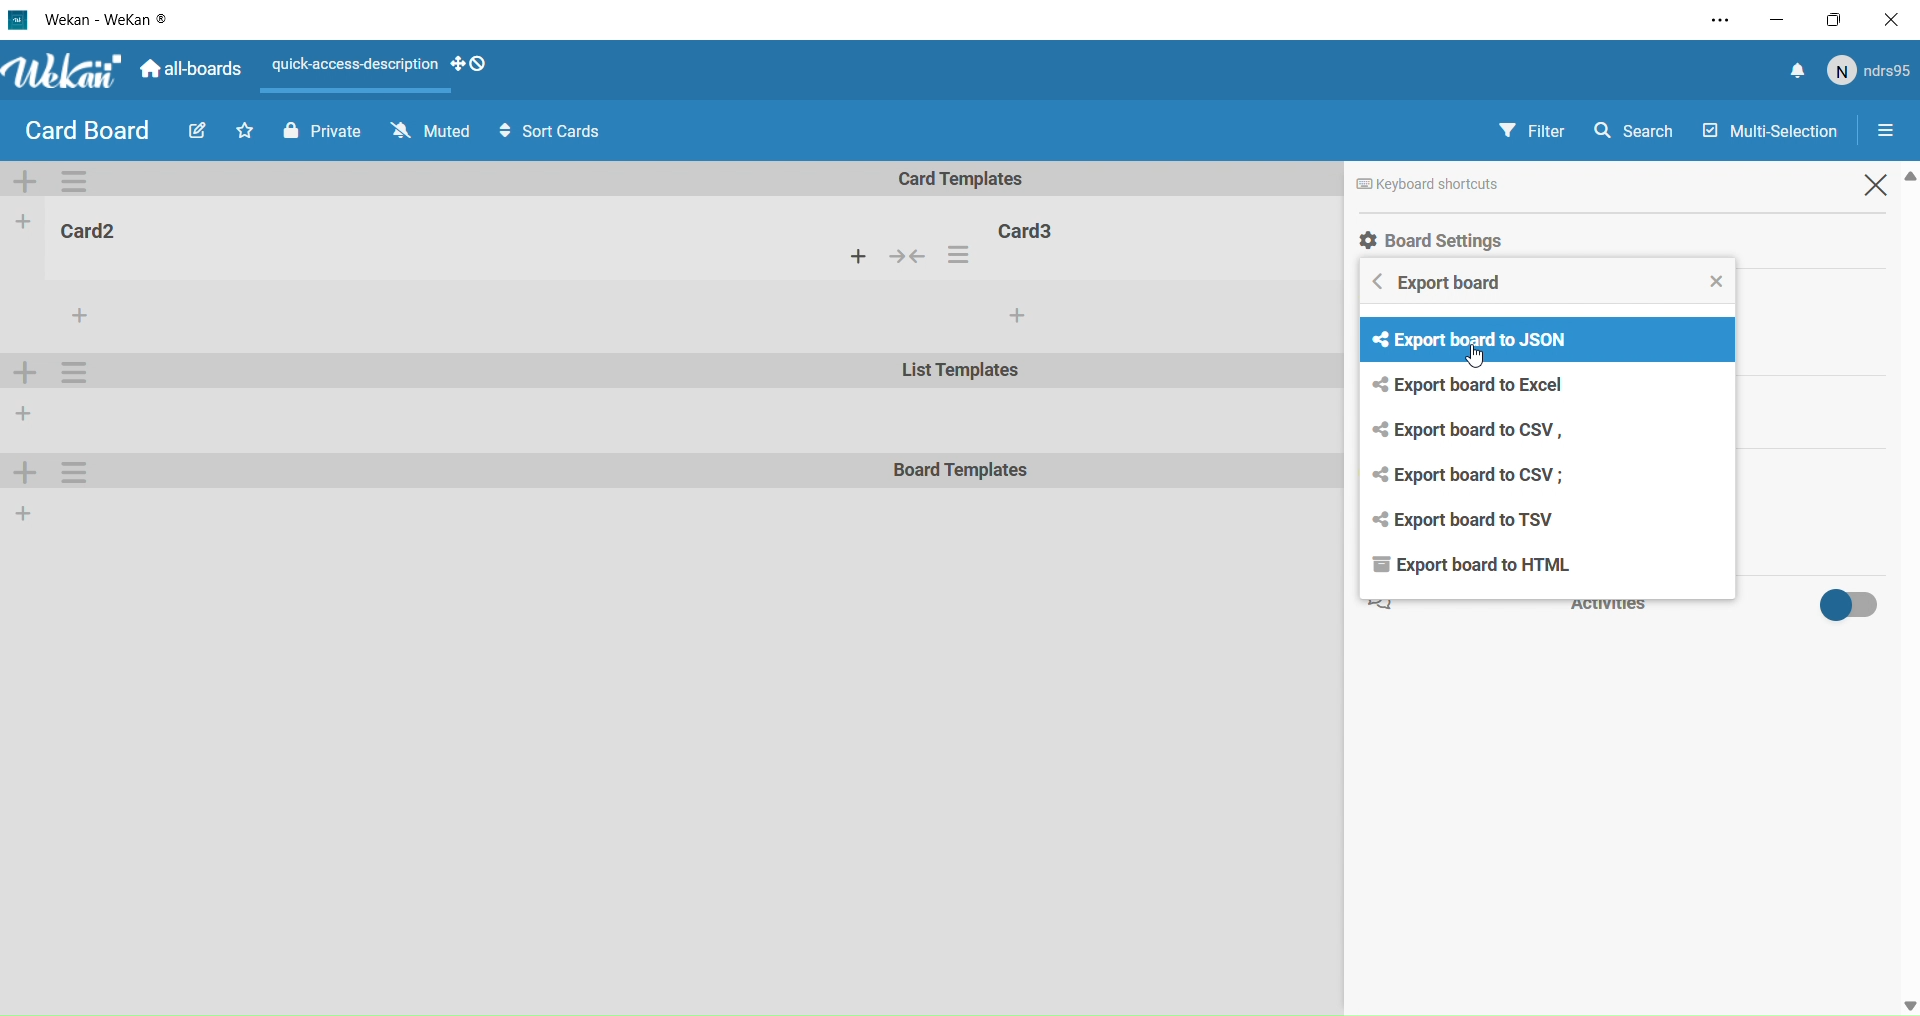 This screenshot has height=1016, width=1920. Describe the element at coordinates (1881, 184) in the screenshot. I see `close` at that location.